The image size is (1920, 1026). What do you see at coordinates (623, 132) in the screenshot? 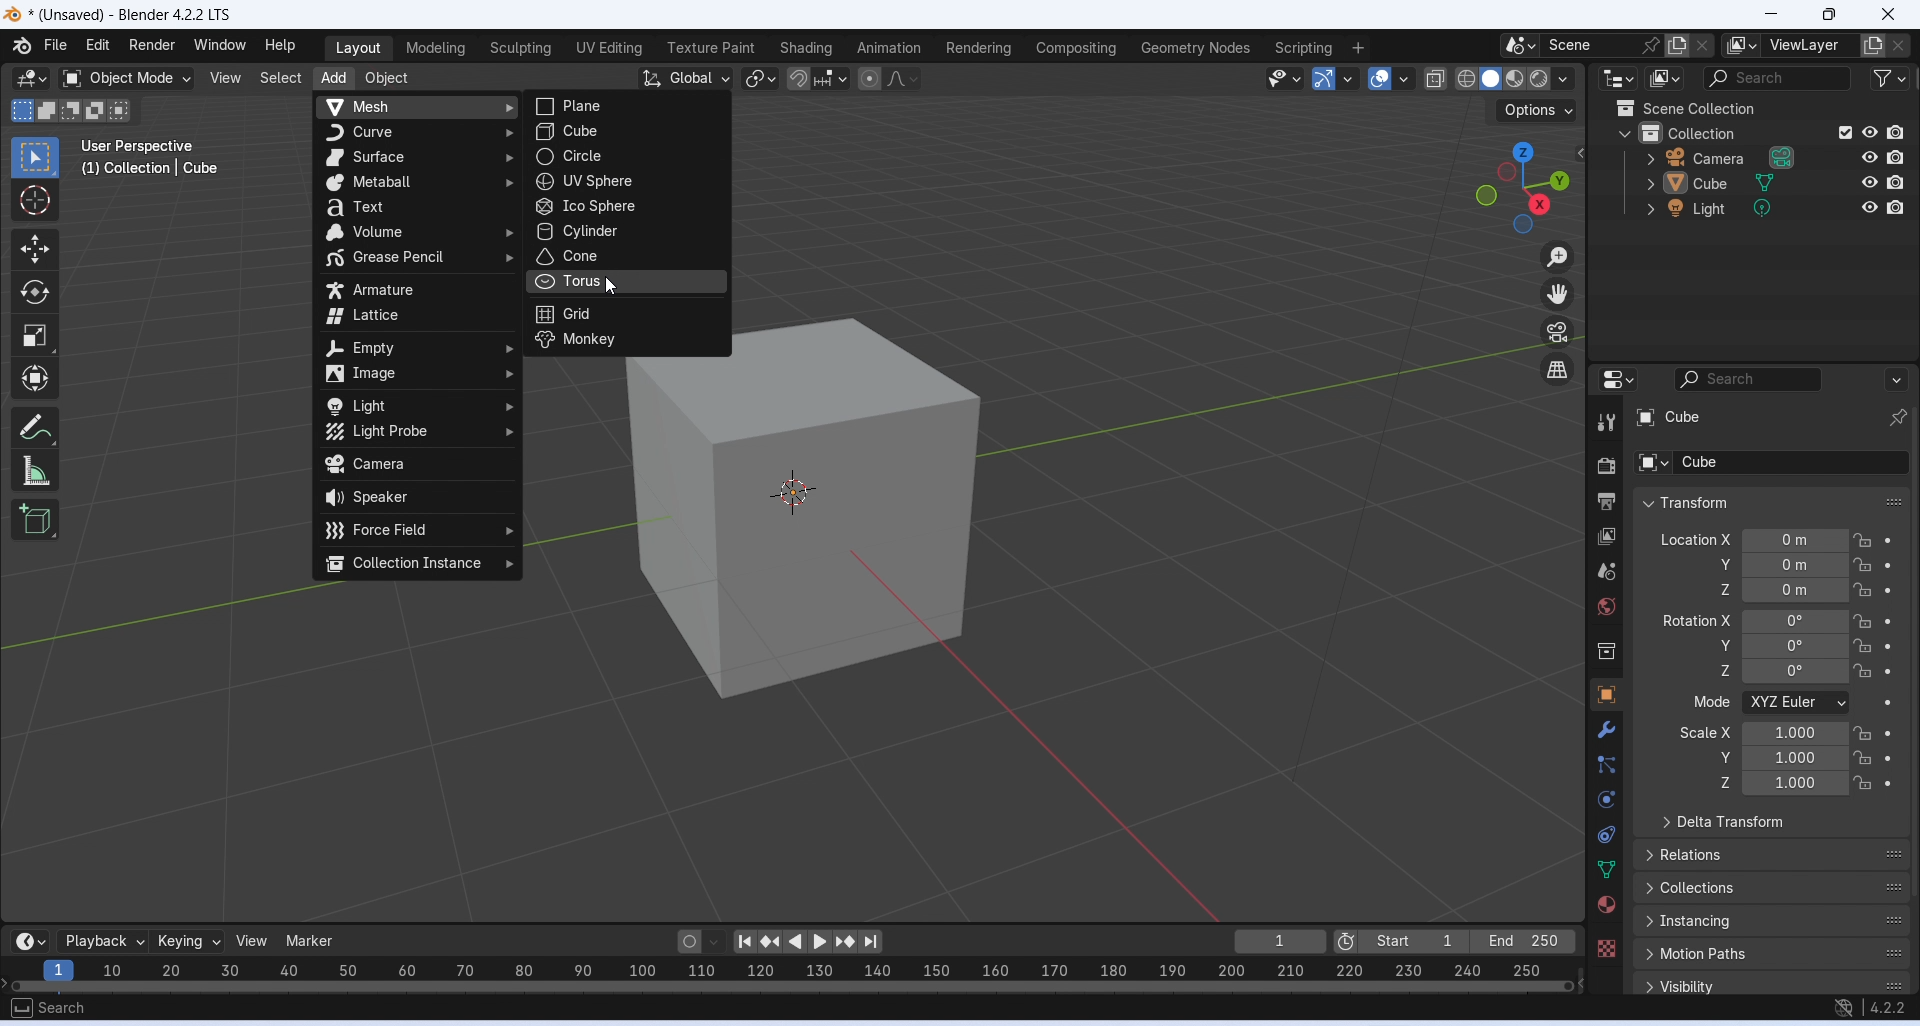
I see `cube` at bounding box center [623, 132].